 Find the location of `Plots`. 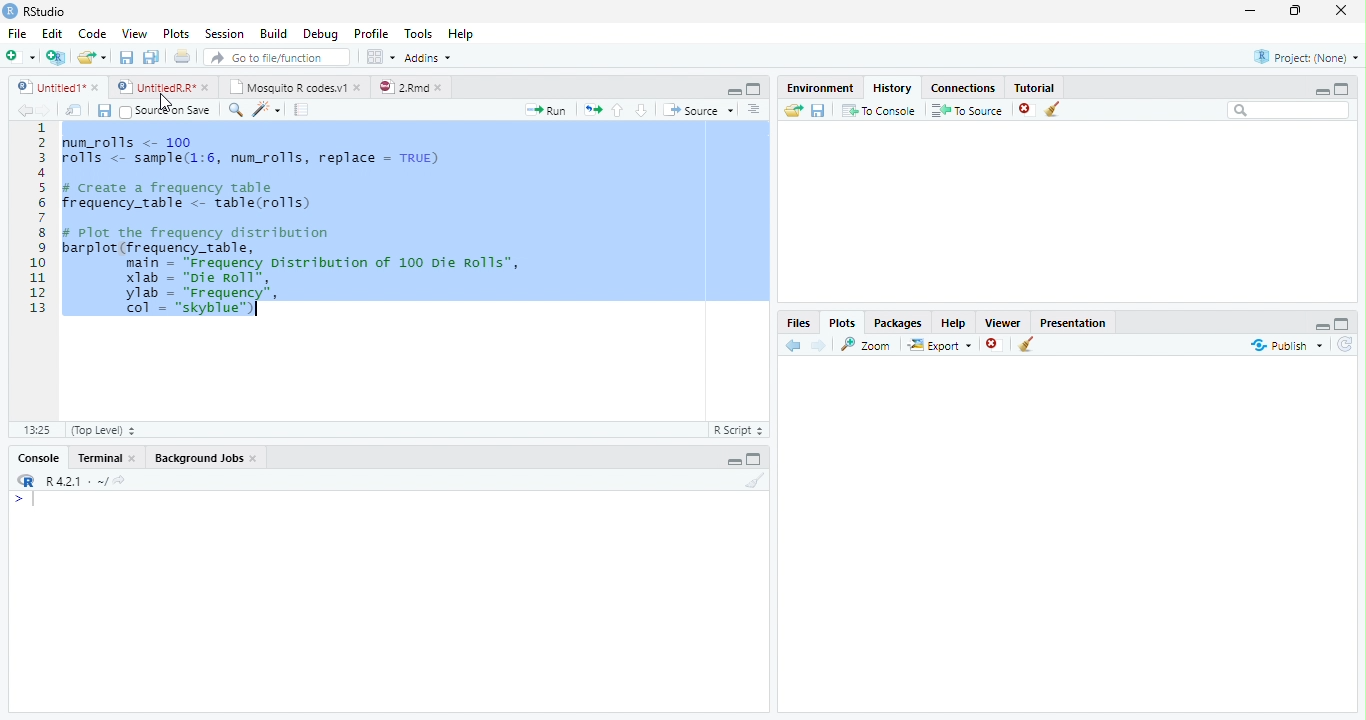

Plots is located at coordinates (177, 32).